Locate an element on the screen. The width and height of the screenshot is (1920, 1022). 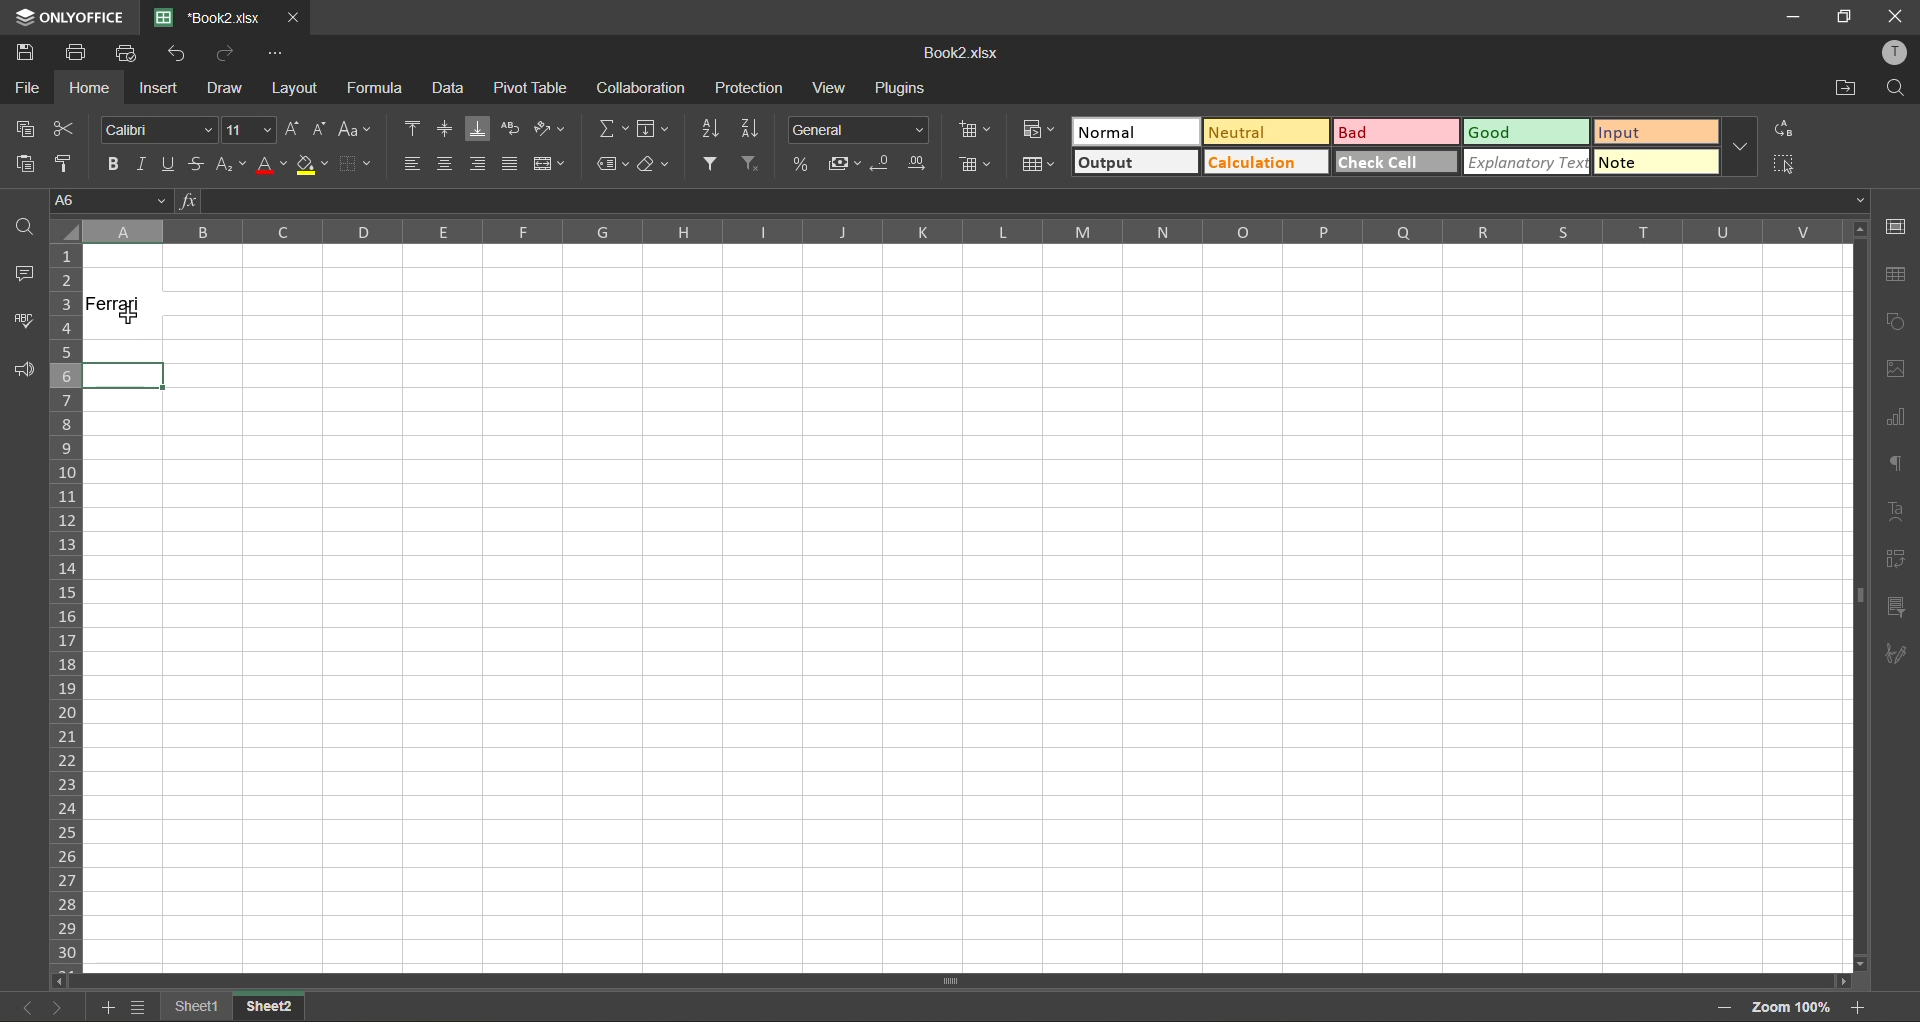
sheet names is located at coordinates (231, 1007).